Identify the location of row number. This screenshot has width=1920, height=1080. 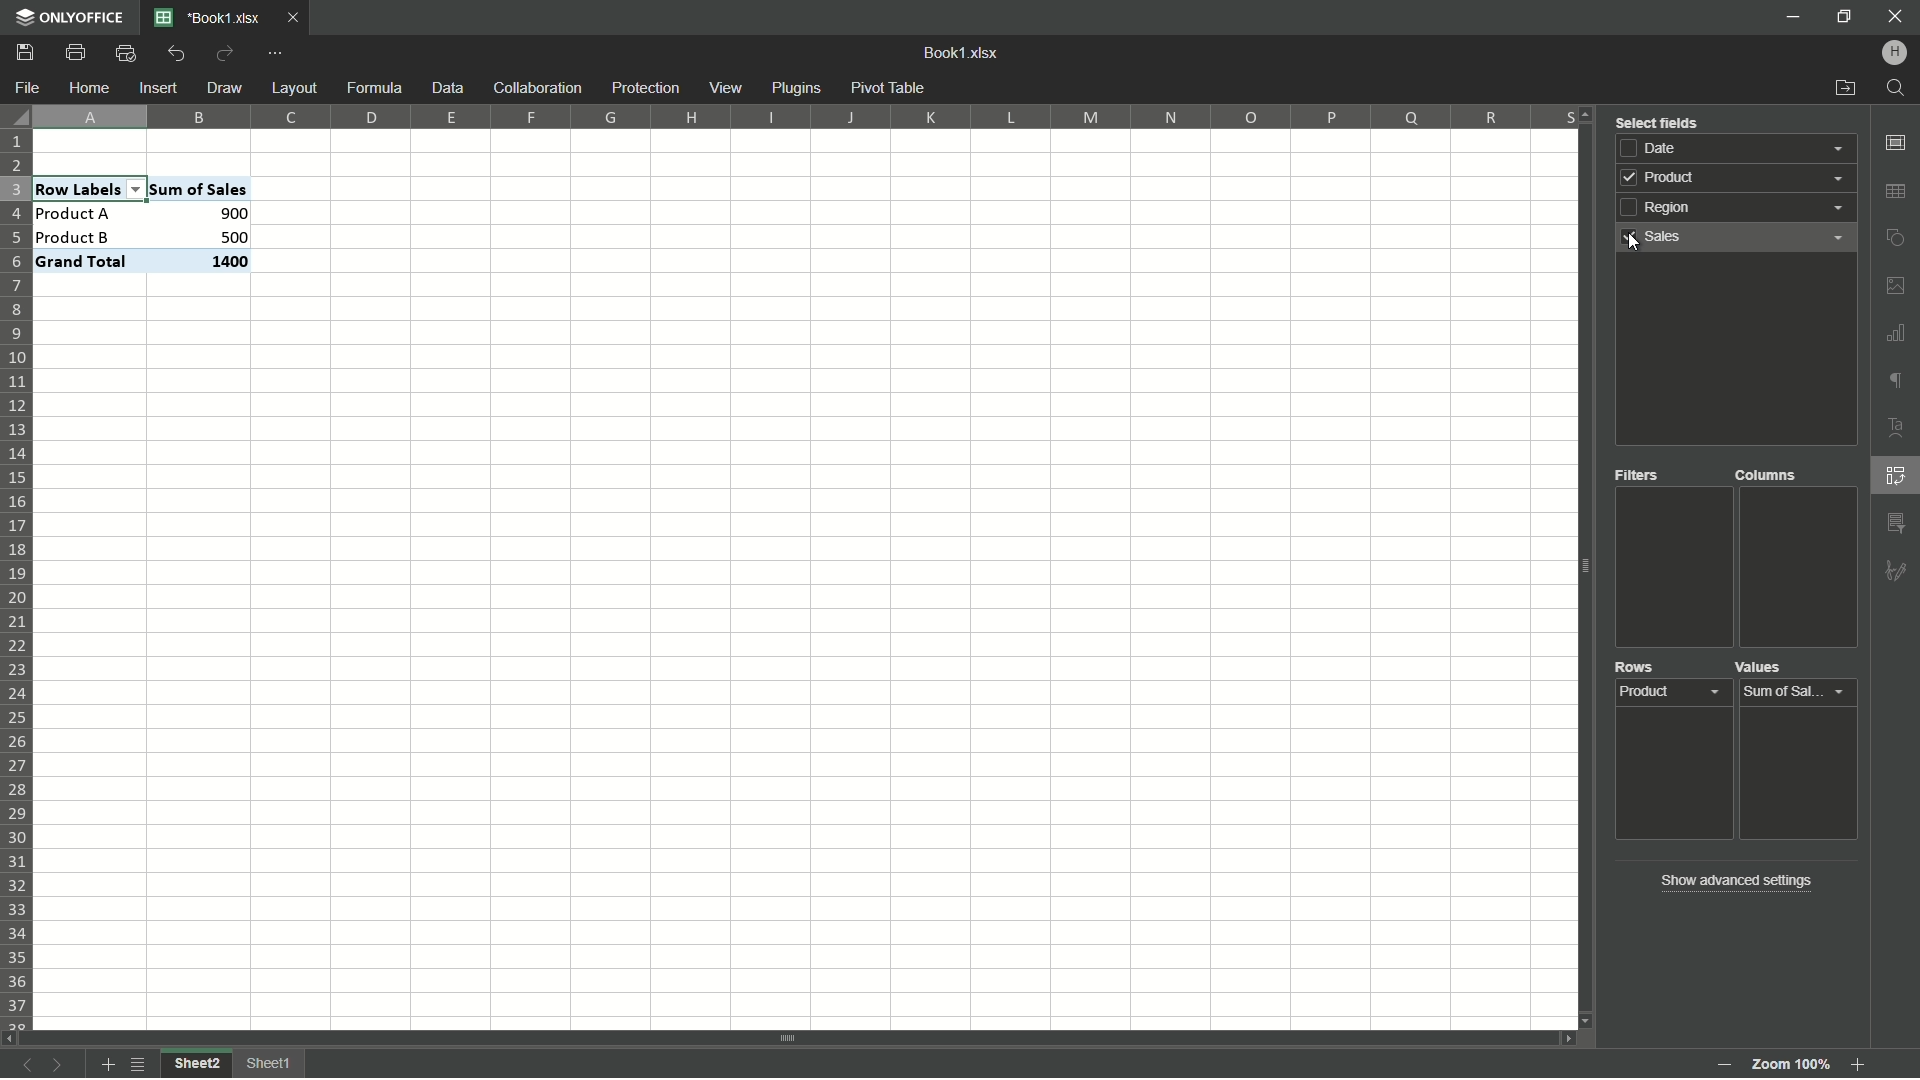
(19, 580).